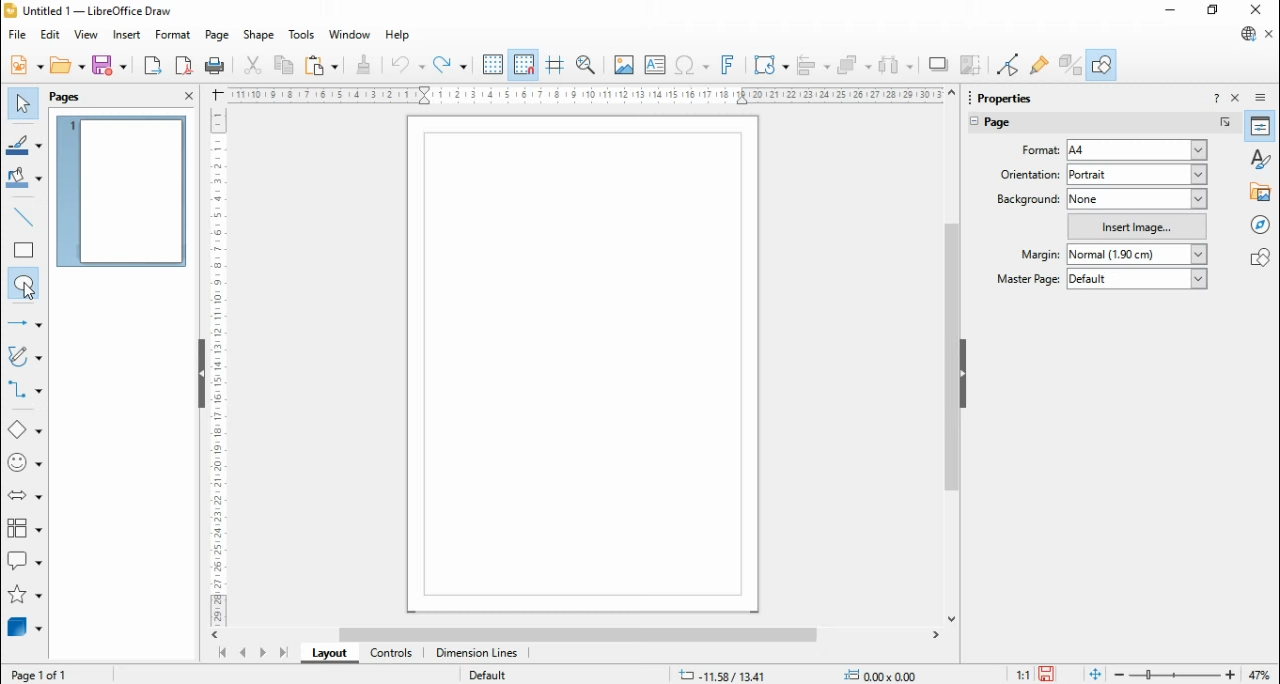 This screenshot has height=684, width=1280. What do you see at coordinates (1049, 674) in the screenshot?
I see `save` at bounding box center [1049, 674].